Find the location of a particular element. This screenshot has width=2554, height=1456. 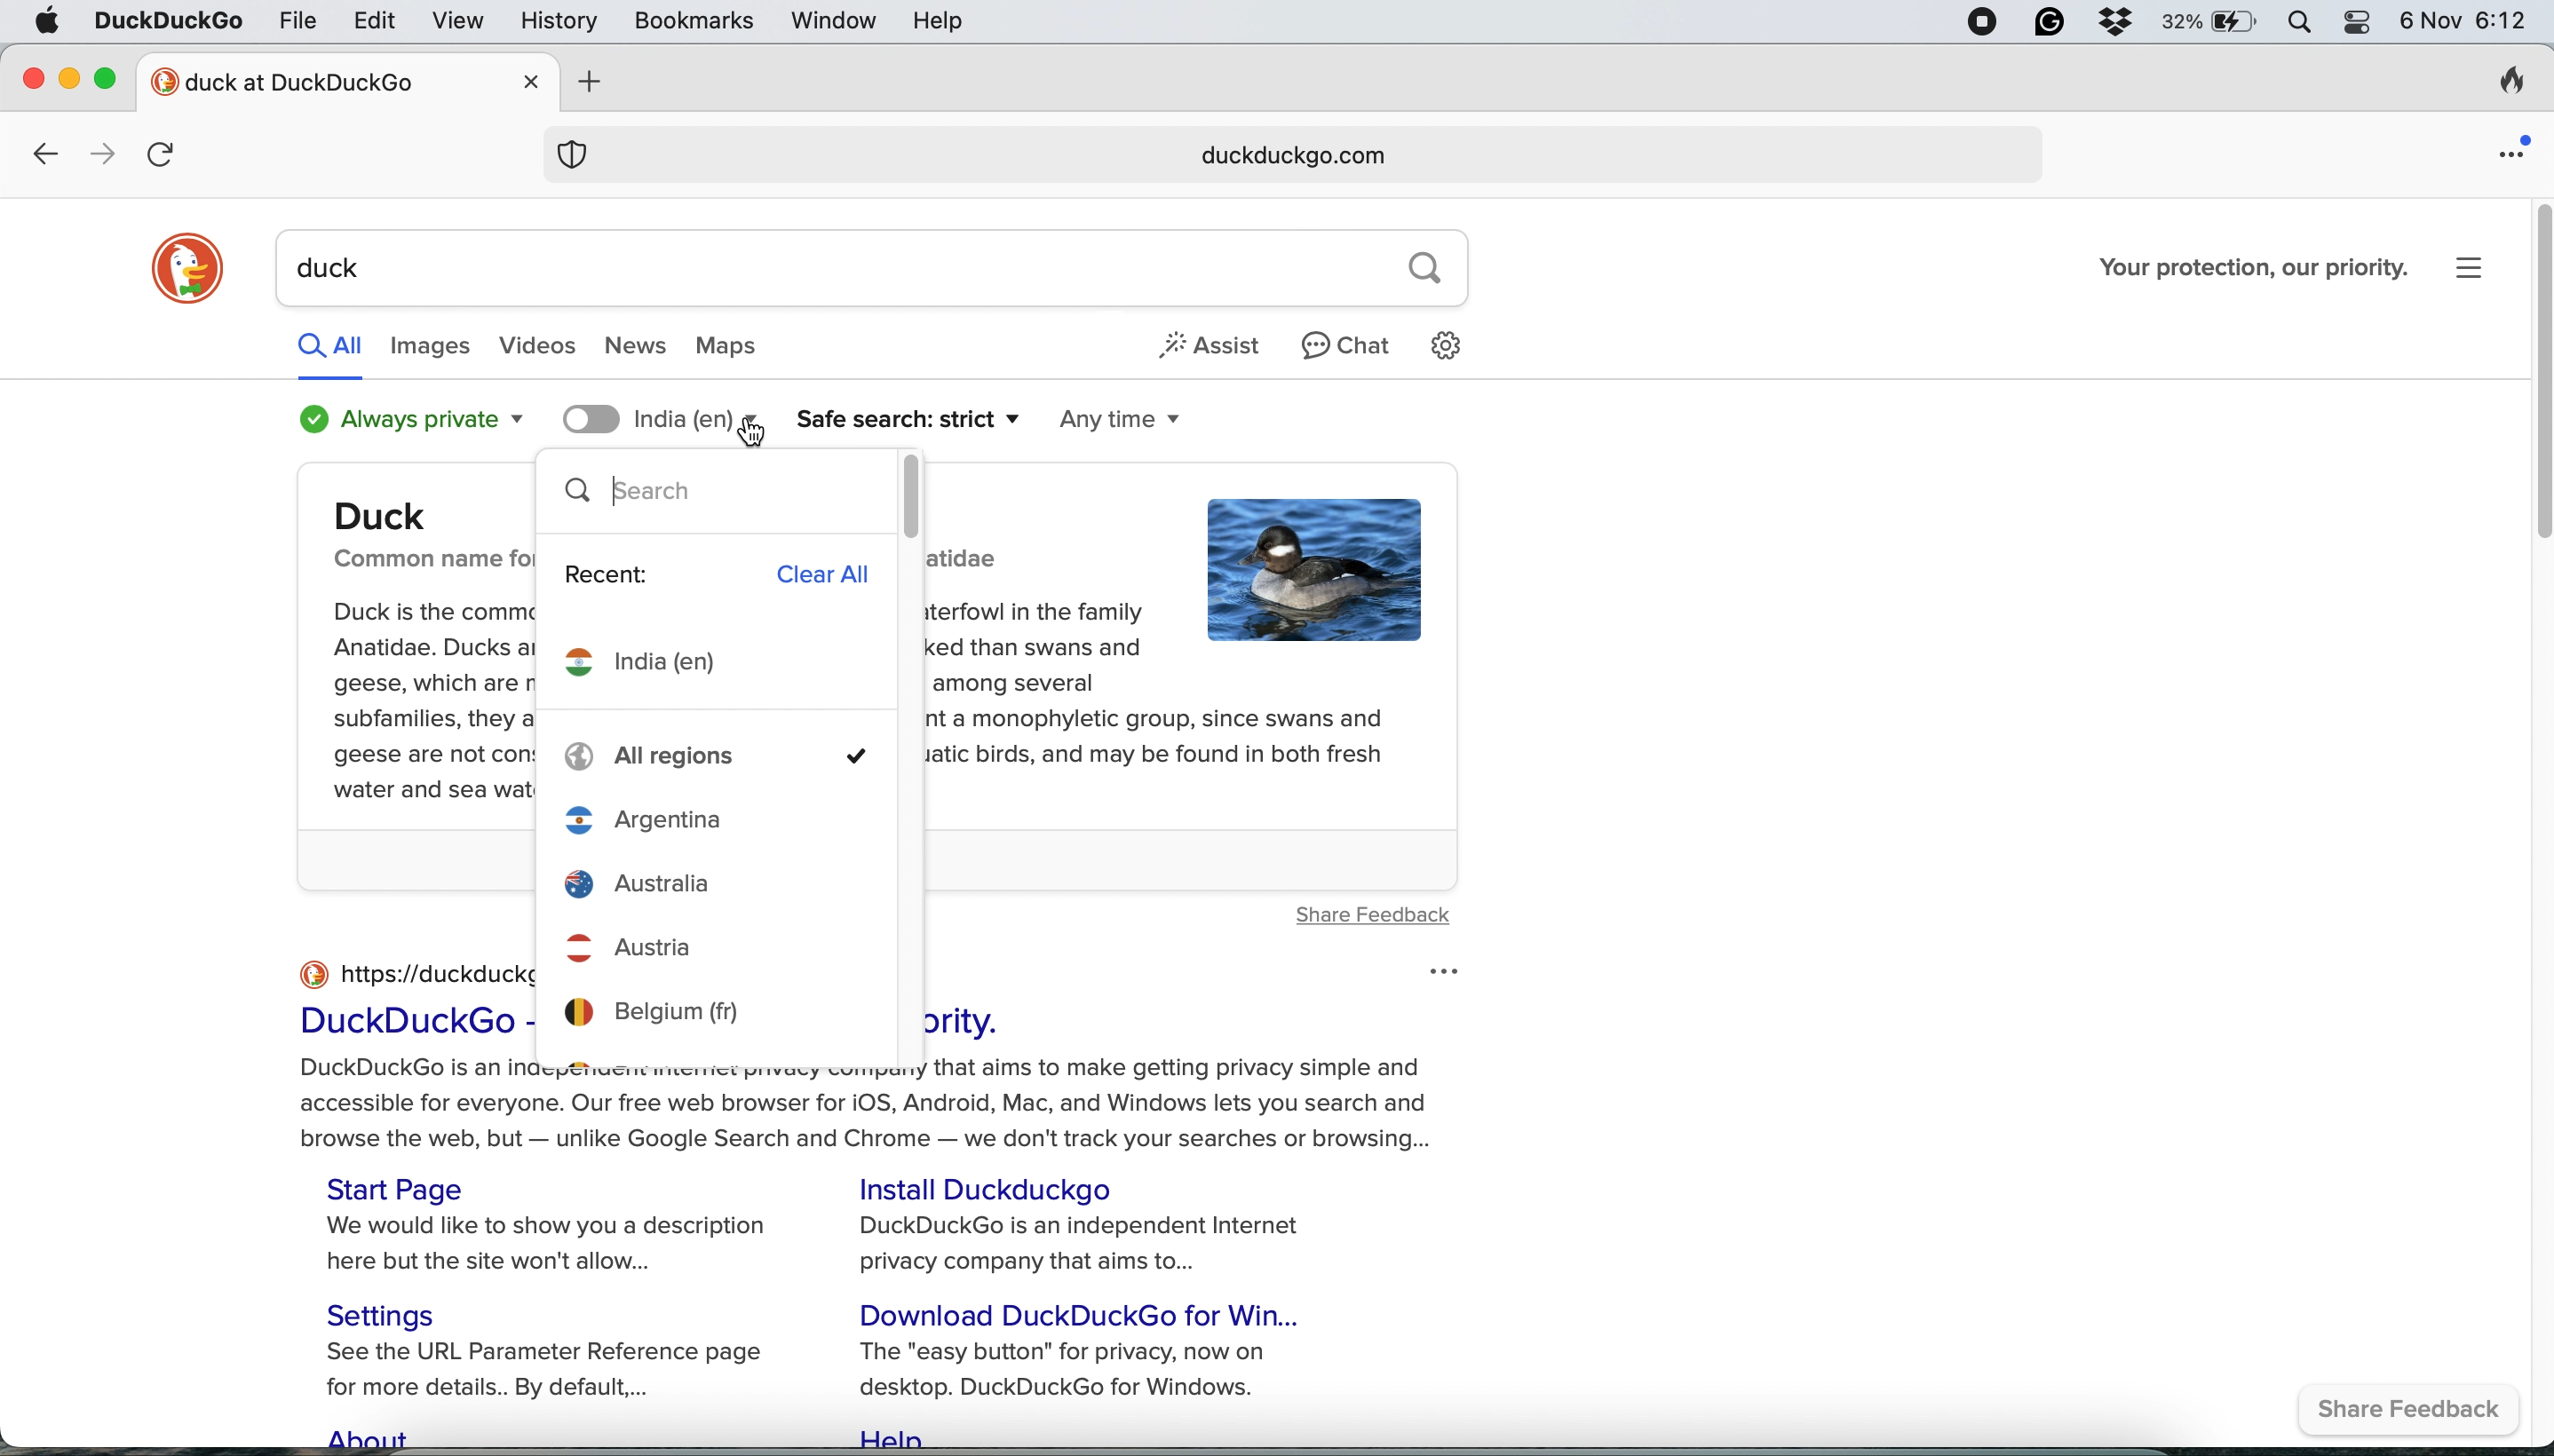

minimise is located at coordinates (69, 75).